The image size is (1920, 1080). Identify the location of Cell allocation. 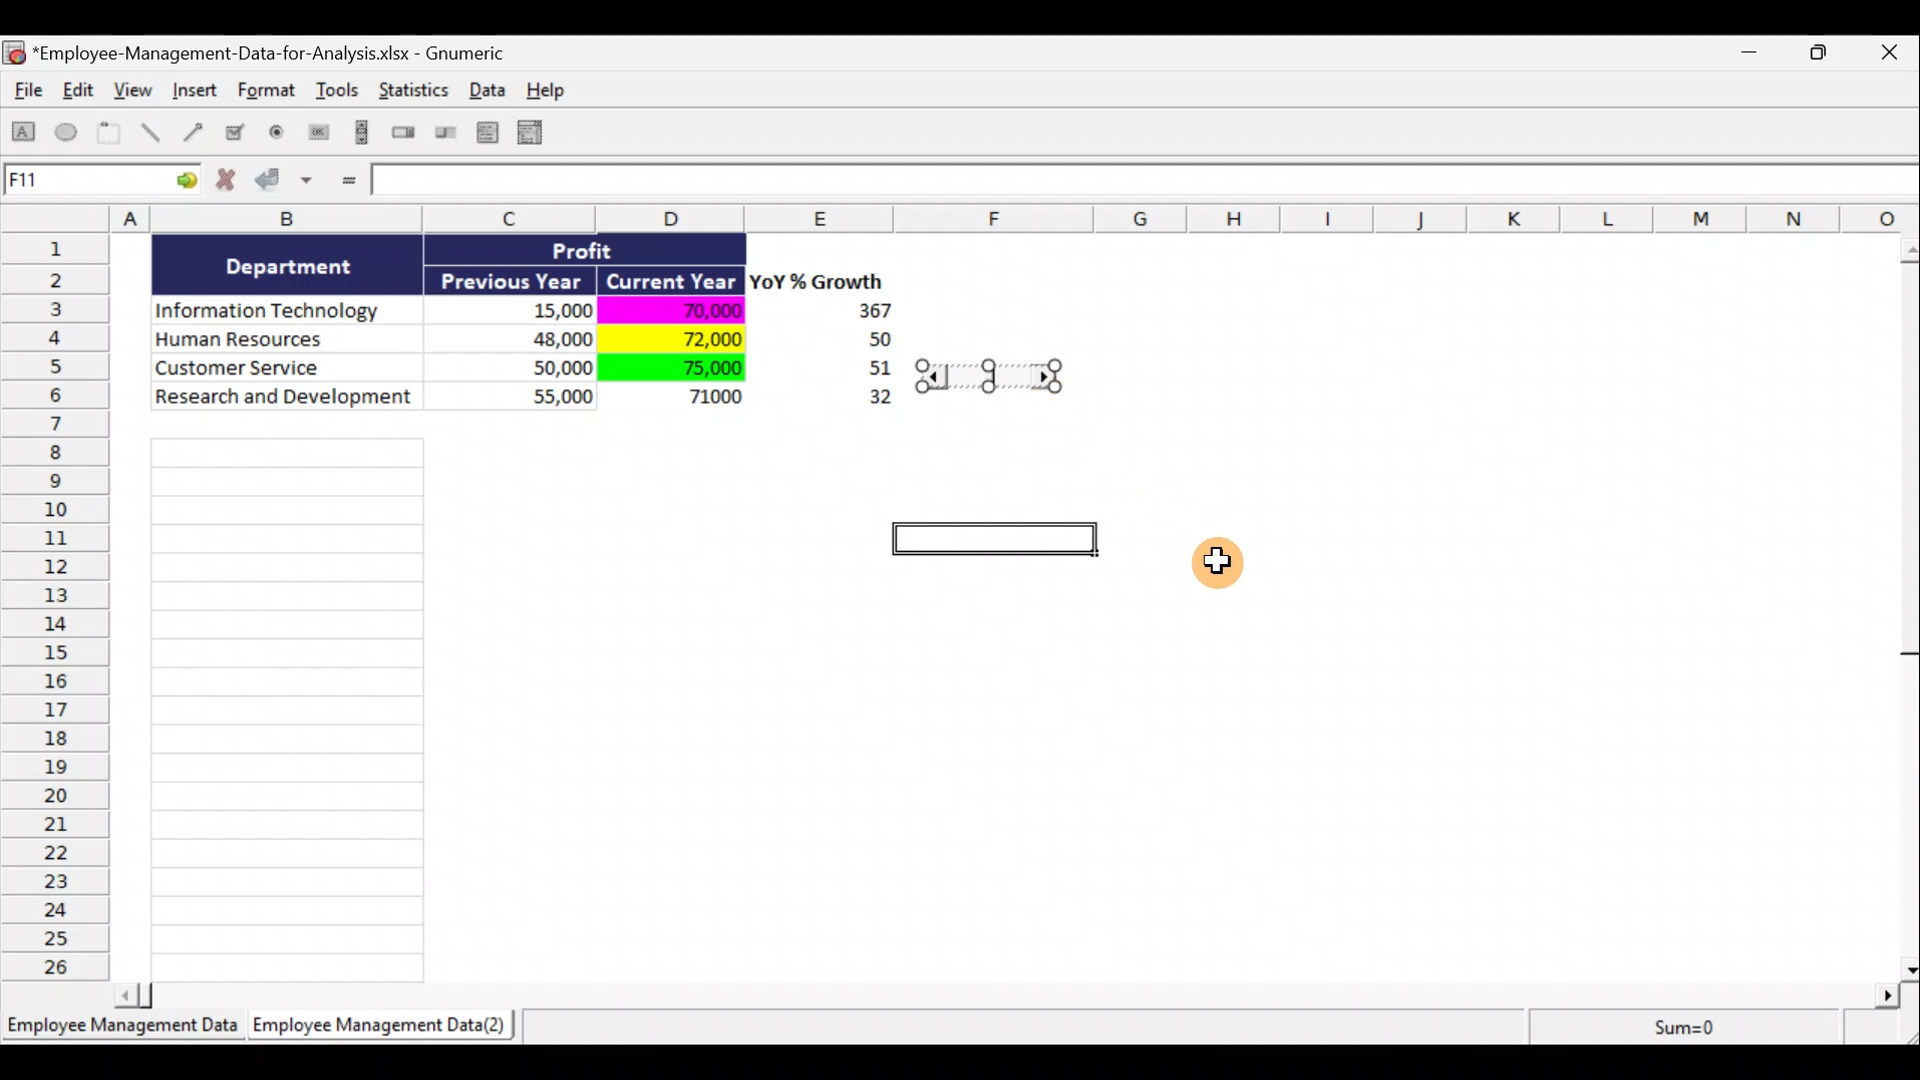
(101, 183).